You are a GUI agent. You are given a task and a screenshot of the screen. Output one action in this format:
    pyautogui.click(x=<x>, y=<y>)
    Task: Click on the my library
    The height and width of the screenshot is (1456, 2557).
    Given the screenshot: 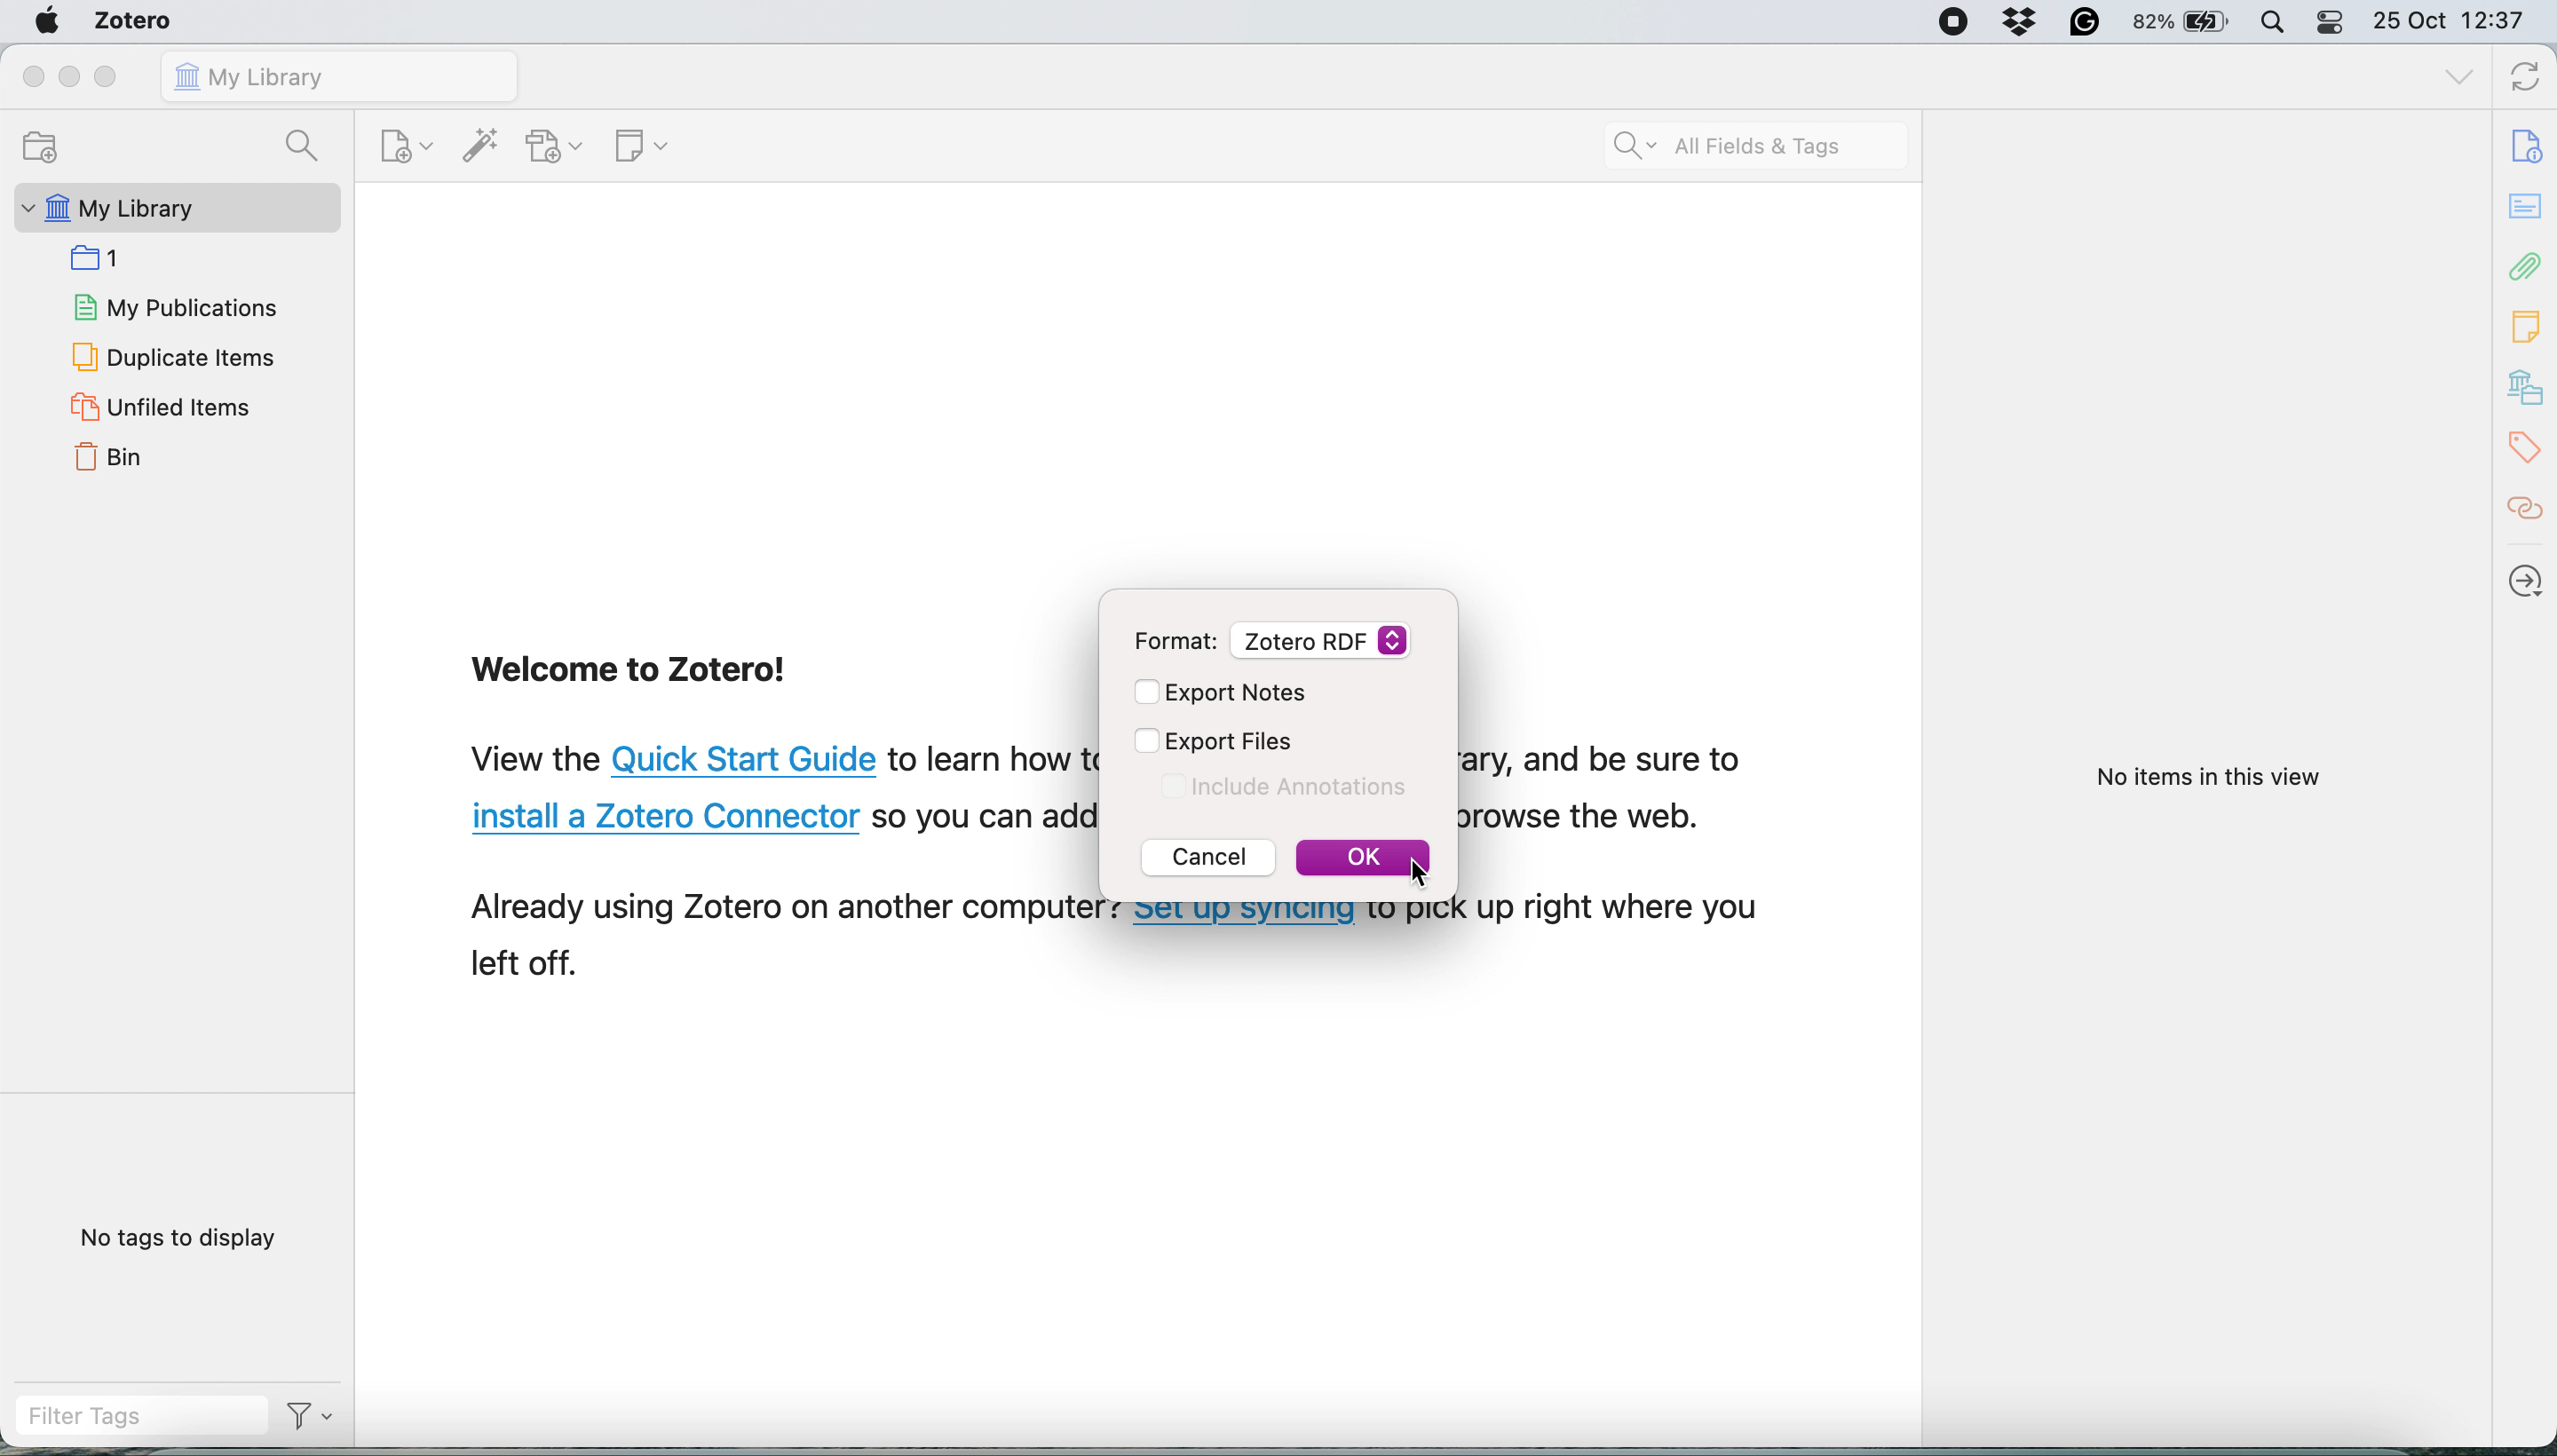 What is the action you would take?
    pyautogui.click(x=339, y=76)
    